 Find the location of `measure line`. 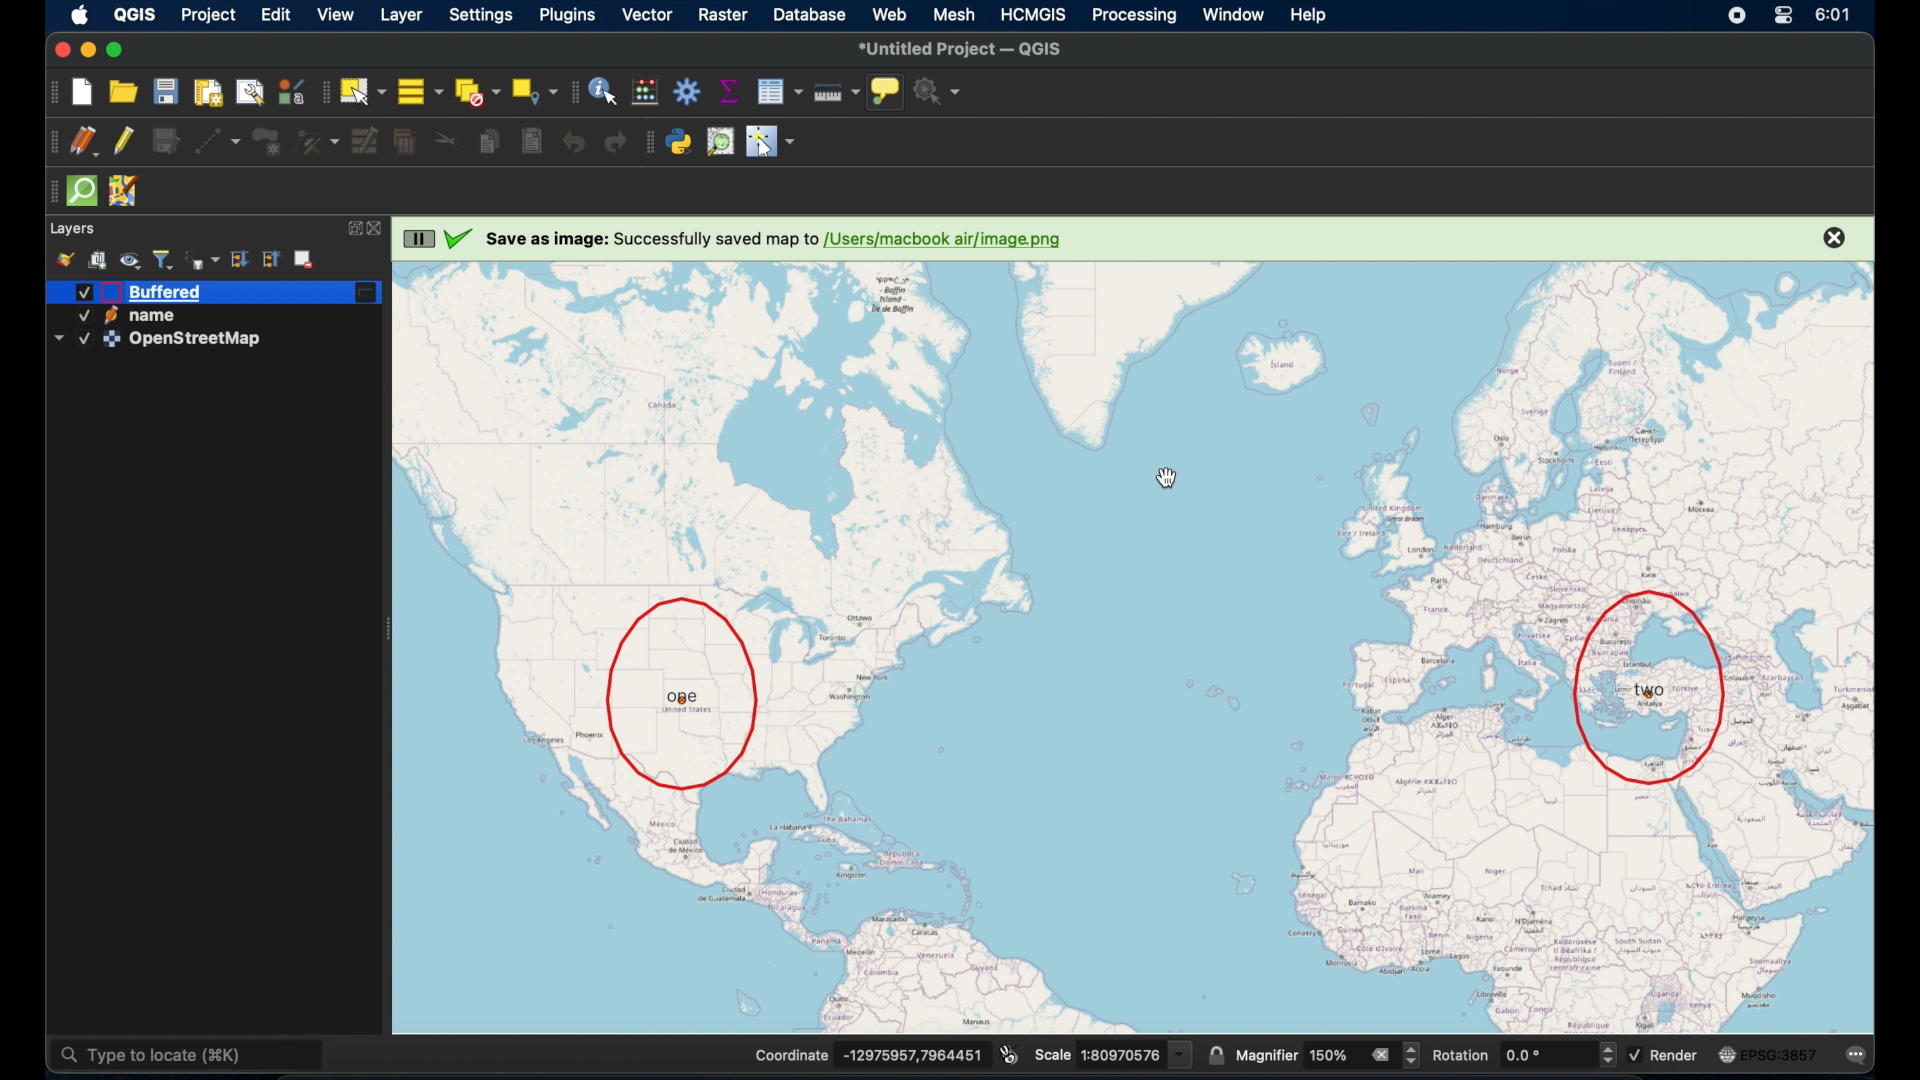

measure line is located at coordinates (835, 90).